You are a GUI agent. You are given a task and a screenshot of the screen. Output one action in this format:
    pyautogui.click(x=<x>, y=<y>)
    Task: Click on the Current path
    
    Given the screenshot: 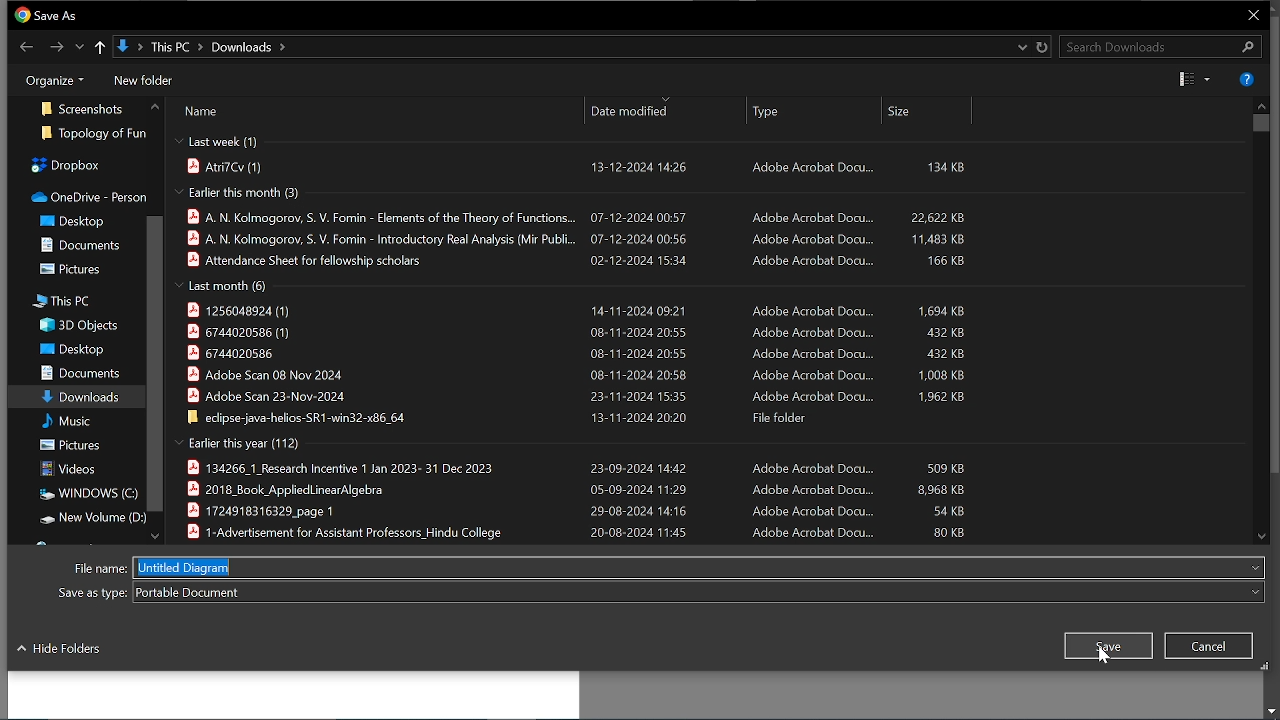 What is the action you would take?
    pyautogui.click(x=203, y=47)
    